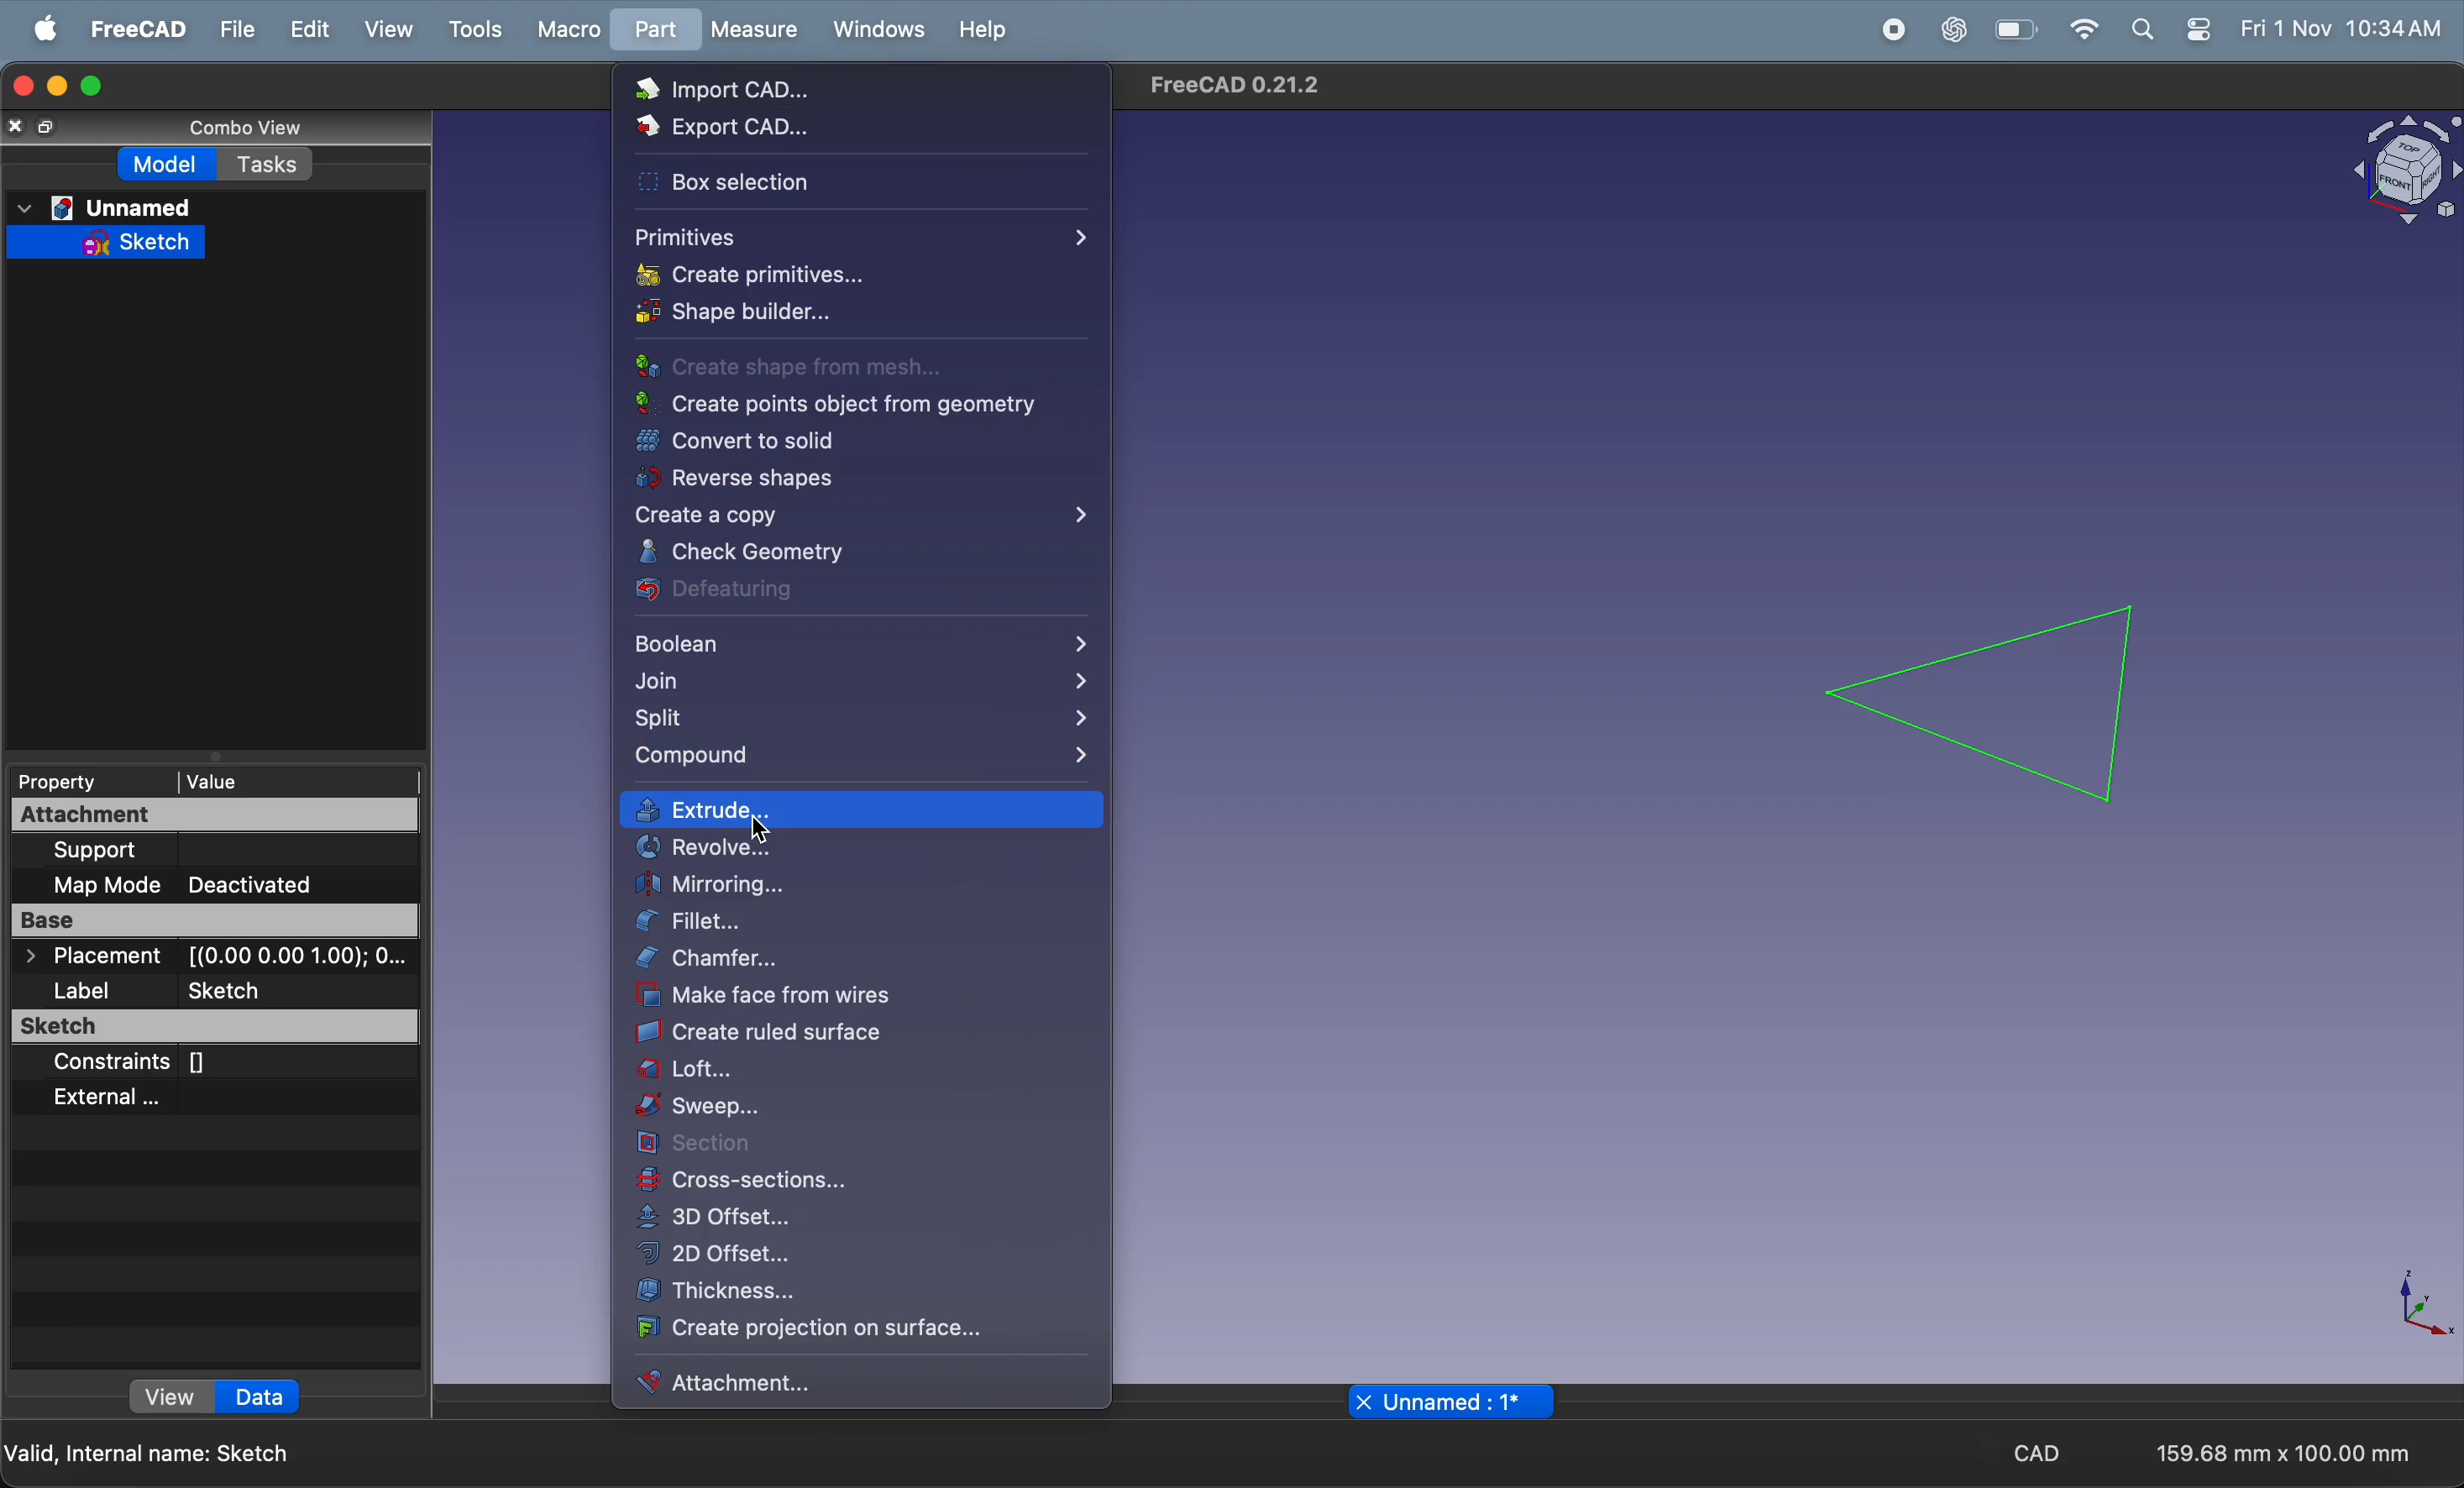 The image size is (2464, 1488). Describe the element at coordinates (218, 993) in the screenshot. I see `label sketch` at that location.